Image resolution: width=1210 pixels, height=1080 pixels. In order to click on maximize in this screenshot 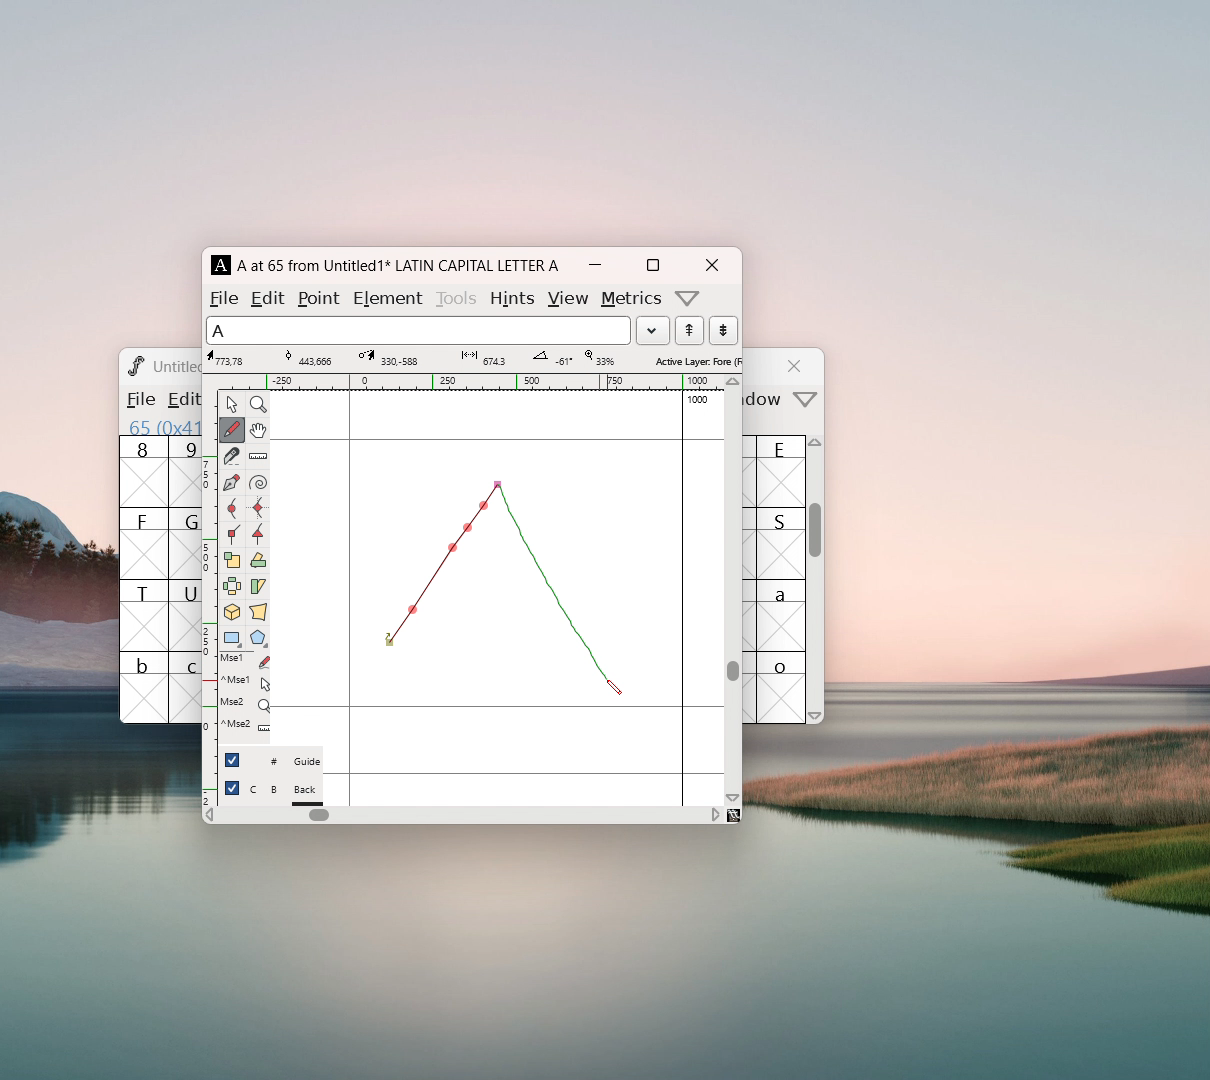, I will do `click(652, 265)`.